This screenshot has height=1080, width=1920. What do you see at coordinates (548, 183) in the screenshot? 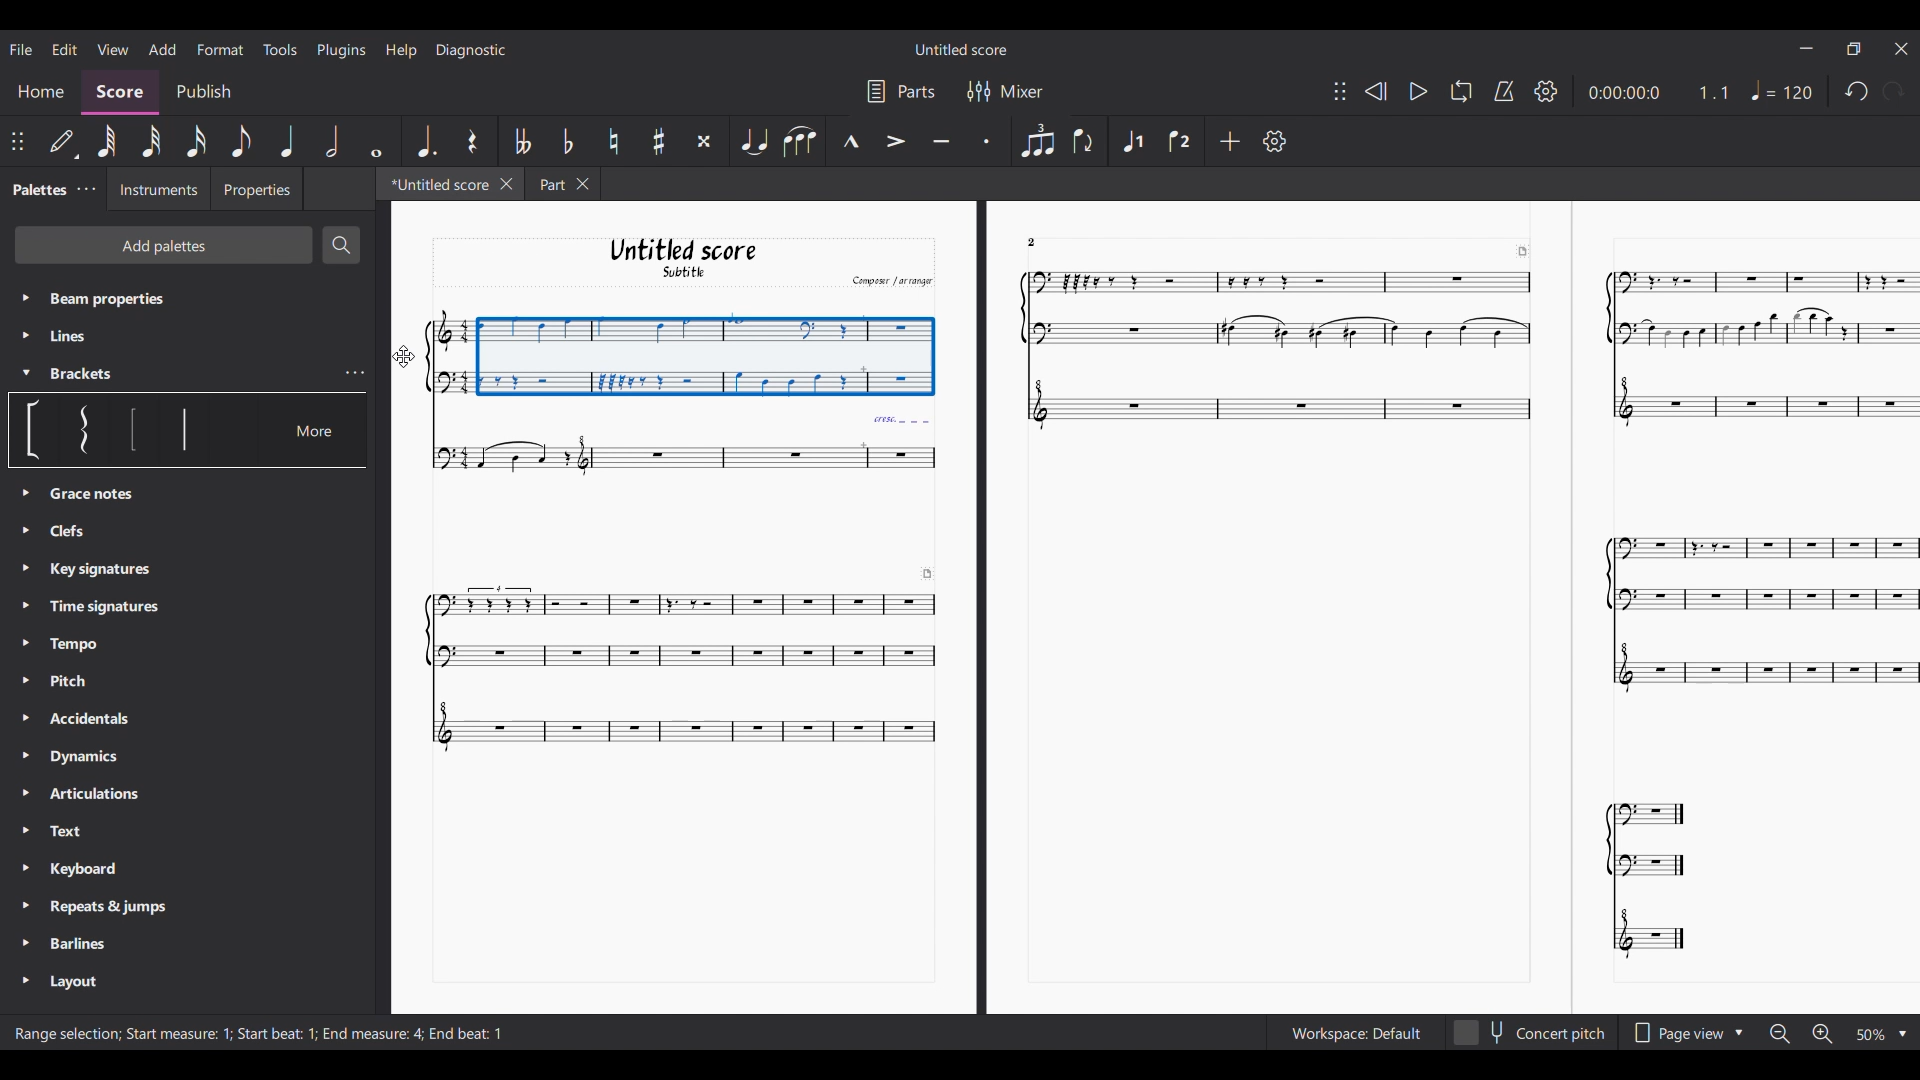
I see `Part` at bounding box center [548, 183].